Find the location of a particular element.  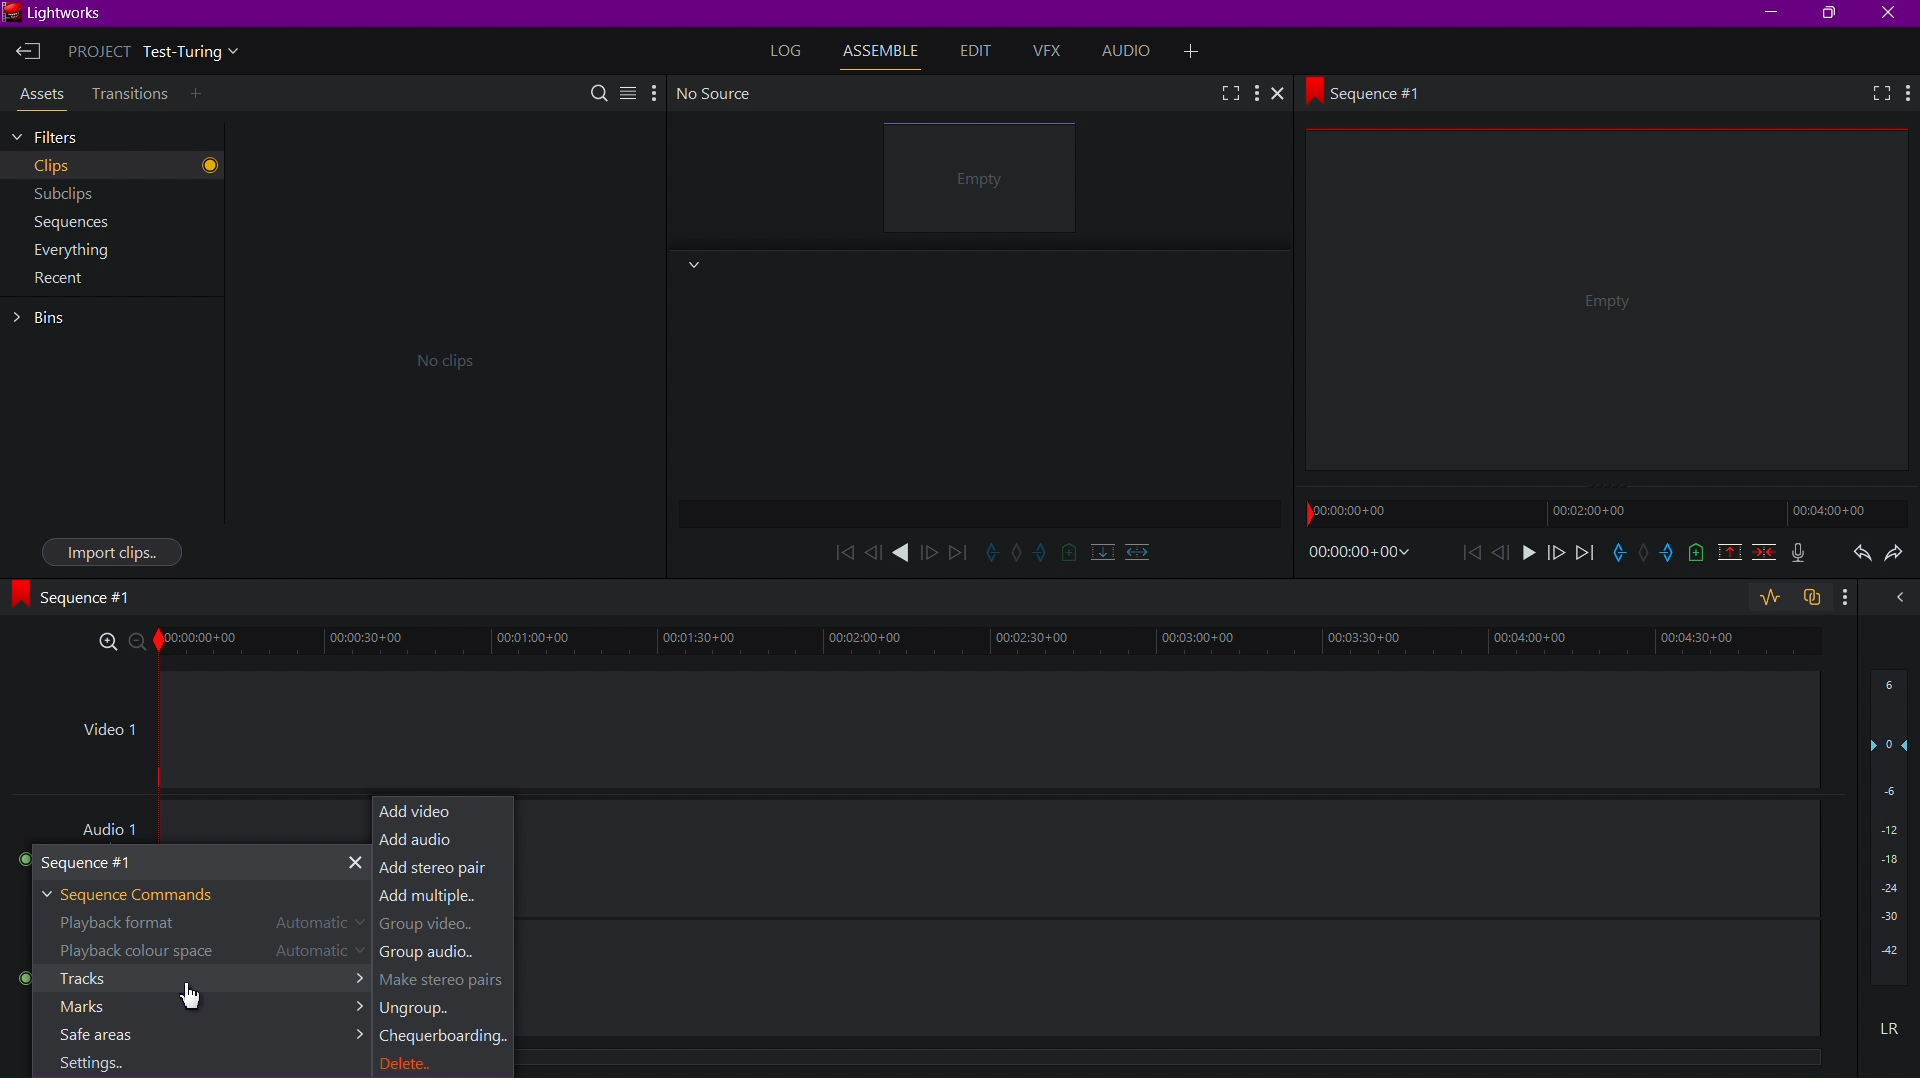

Redo is located at coordinates (1900, 557).